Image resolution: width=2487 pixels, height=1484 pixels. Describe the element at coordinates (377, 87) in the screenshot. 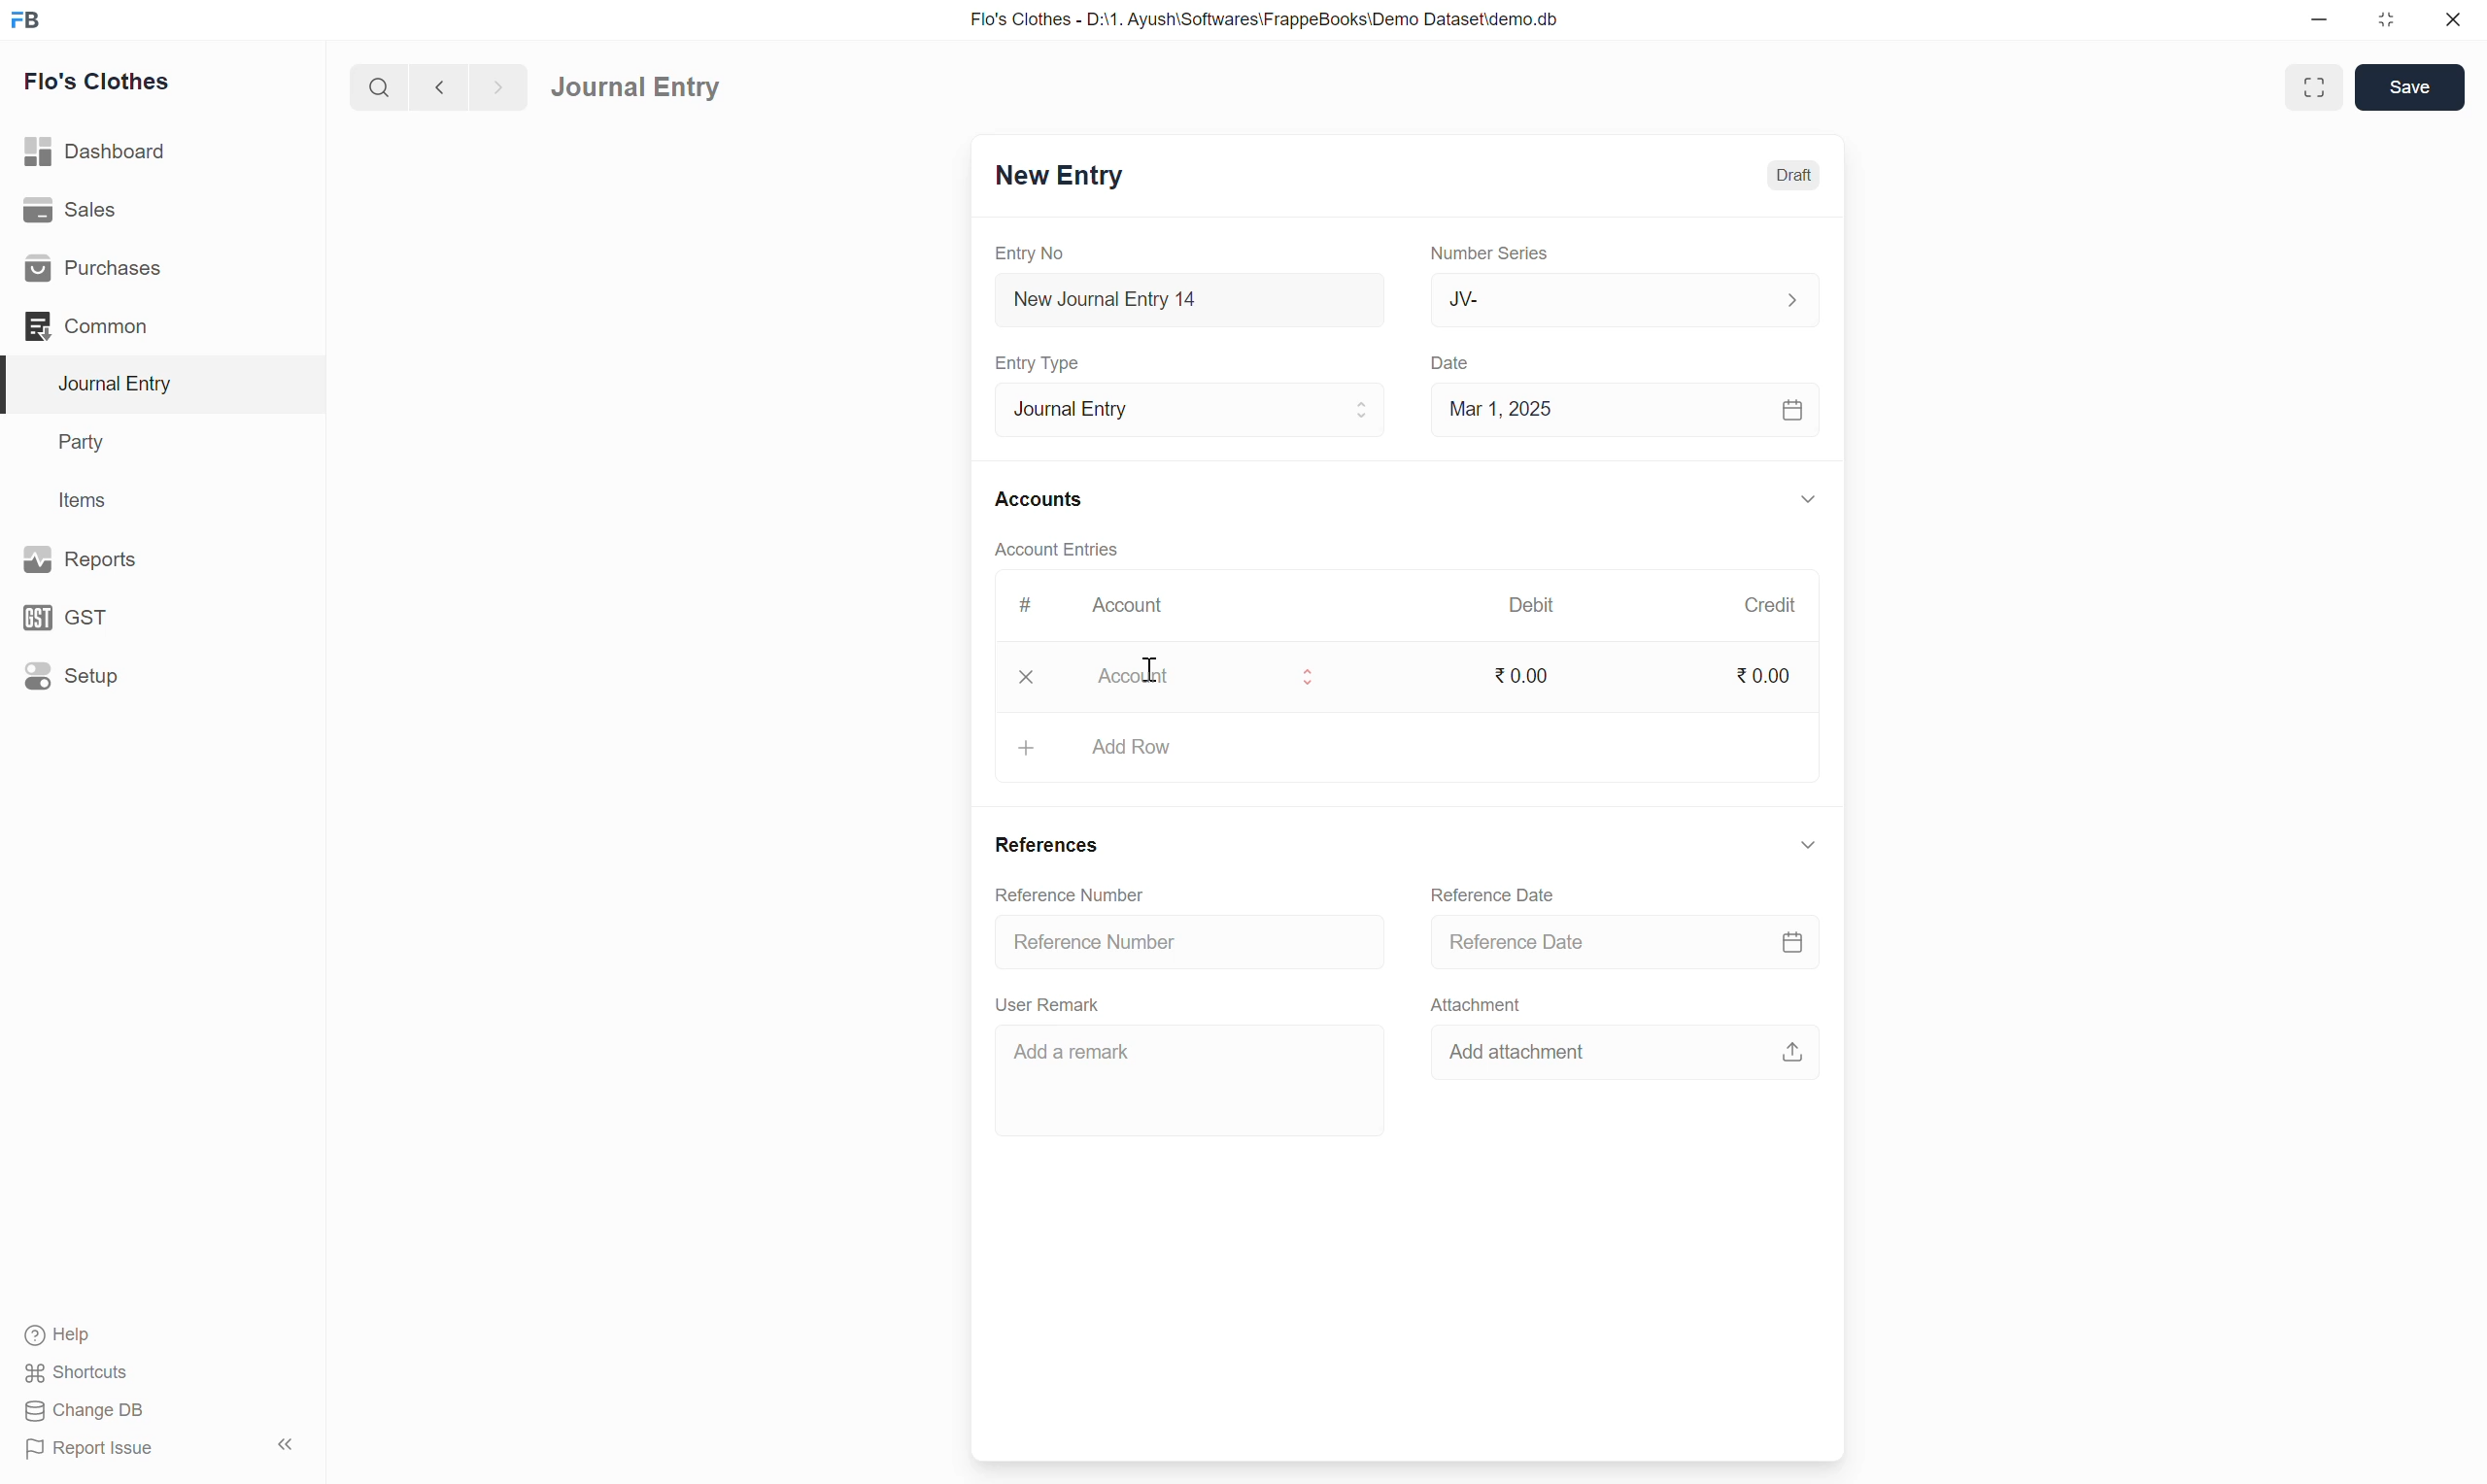

I see `search` at that location.